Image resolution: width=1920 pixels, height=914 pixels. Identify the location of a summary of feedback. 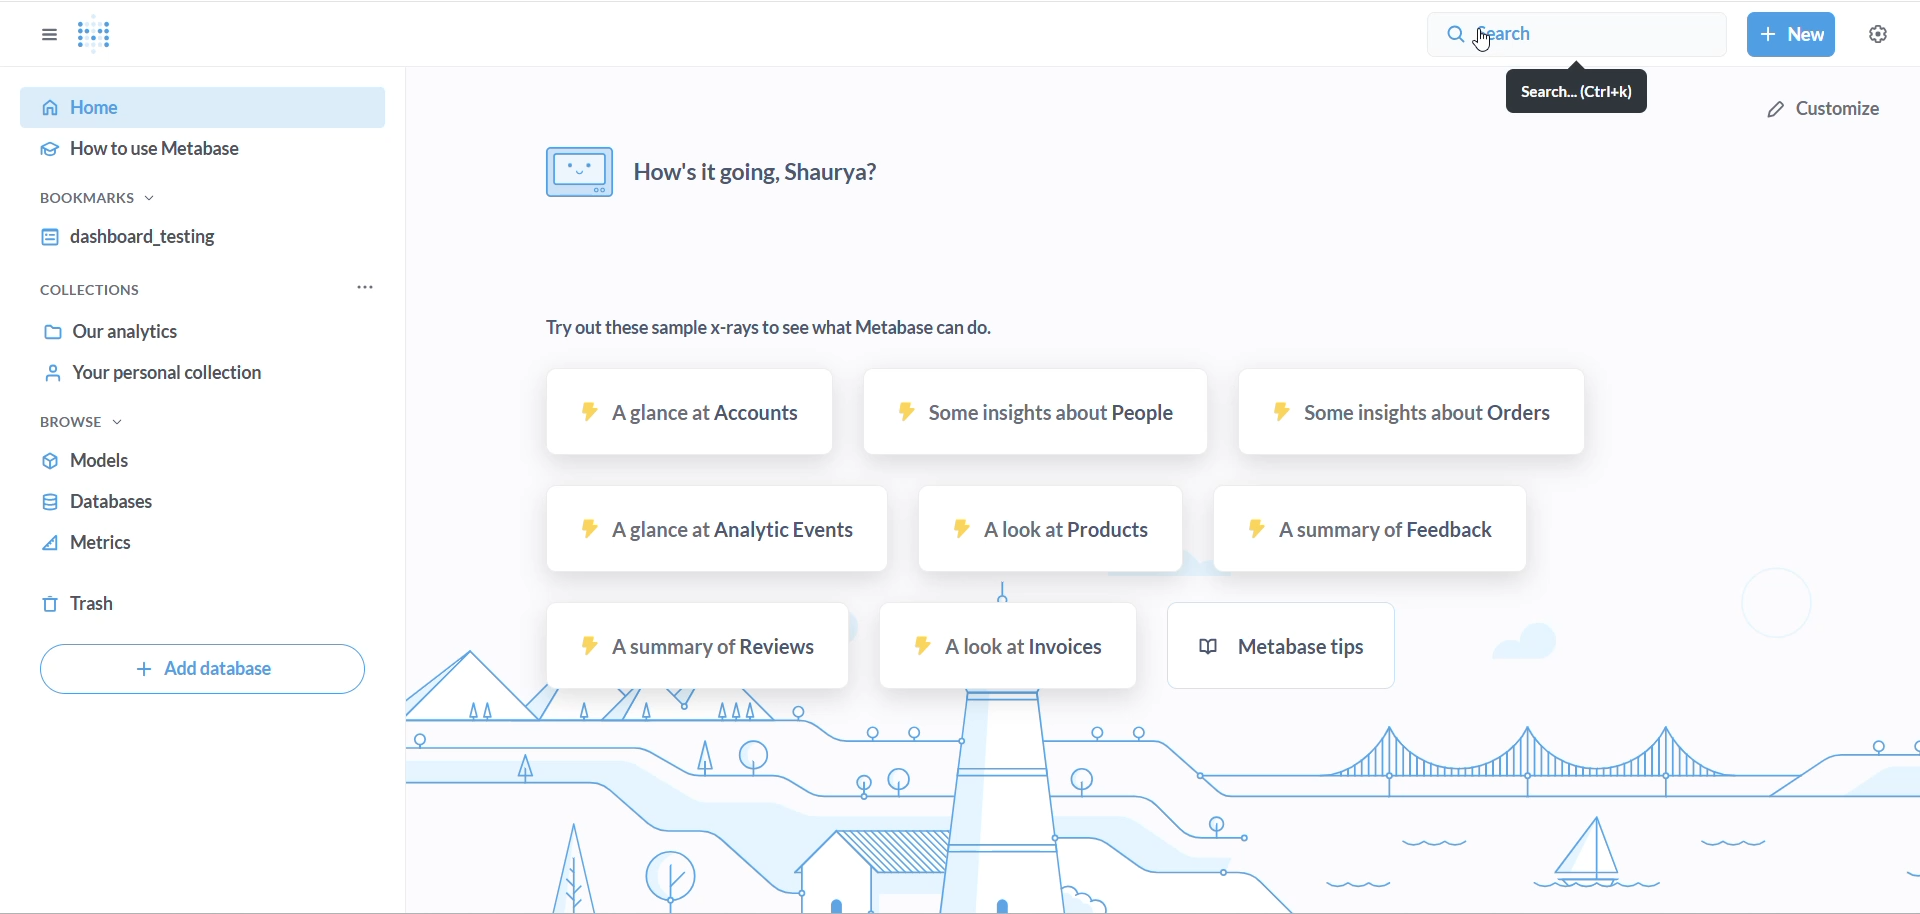
(1360, 529).